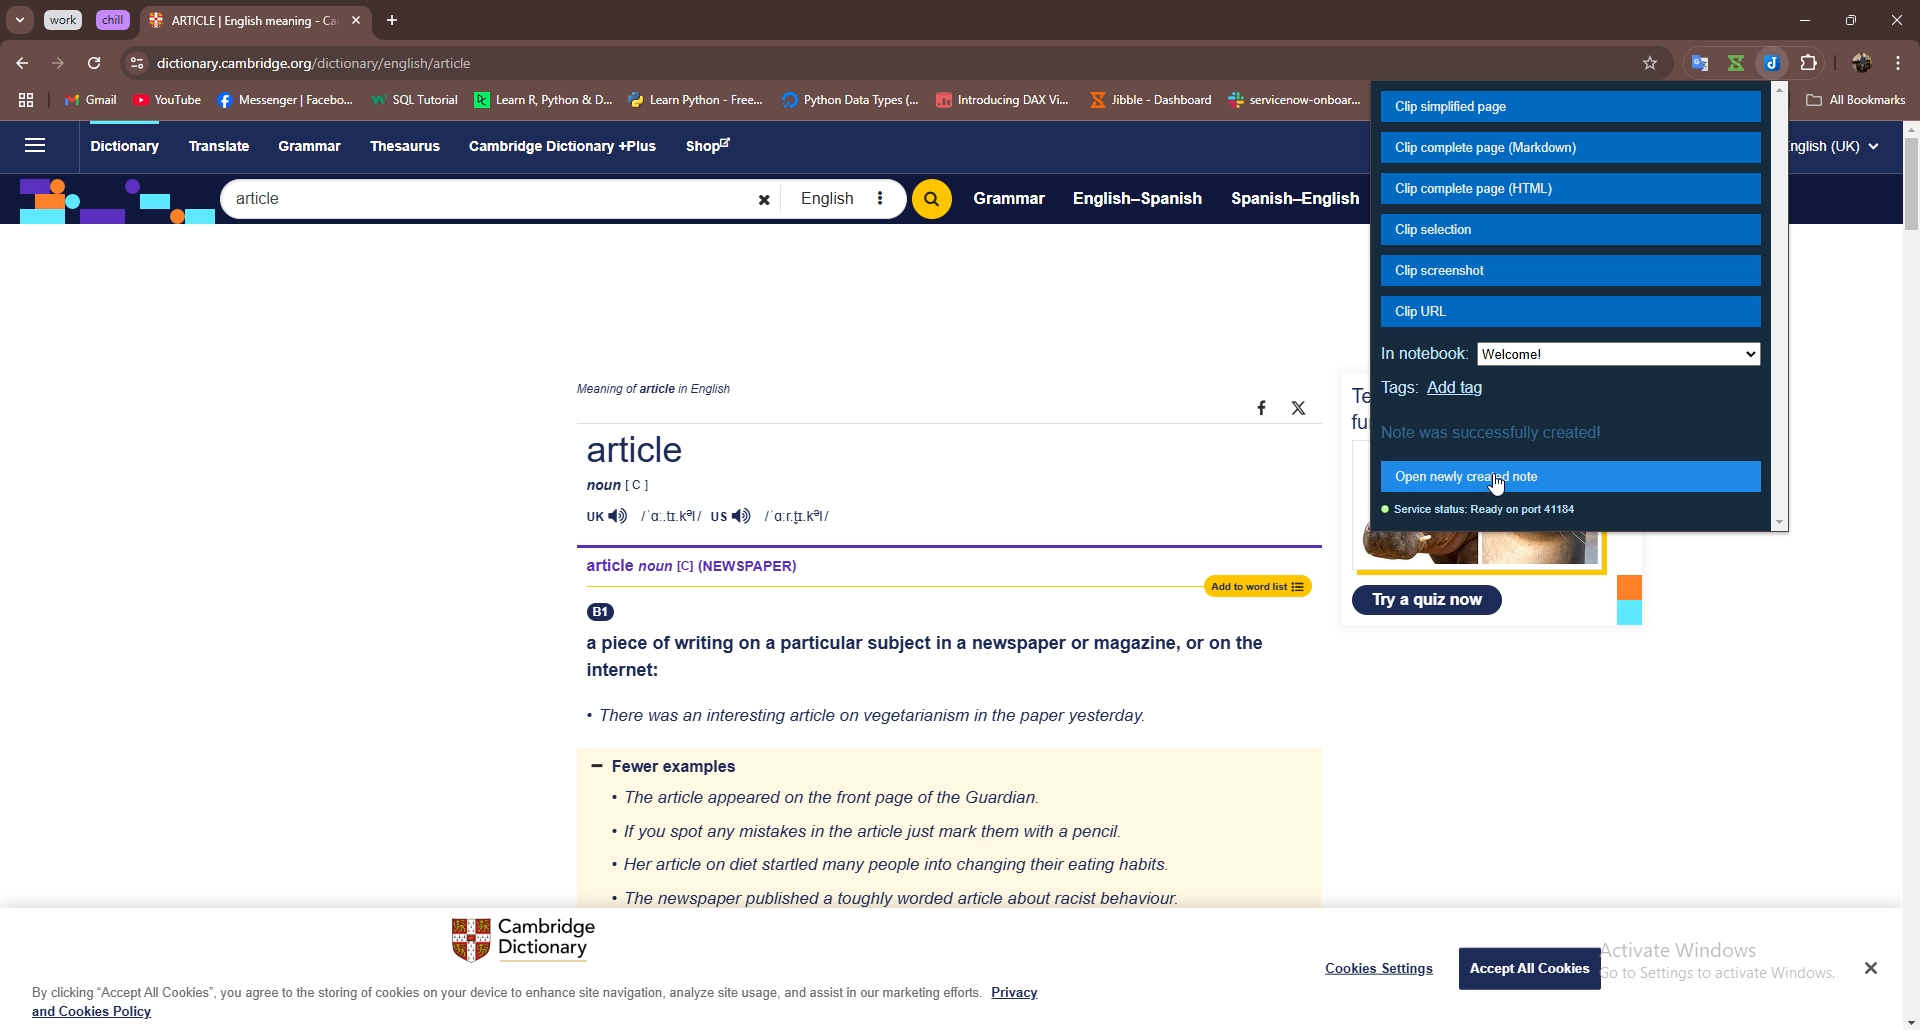 This screenshot has height=1030, width=1920. I want to click on clip complete page (markdown), so click(1570, 149).